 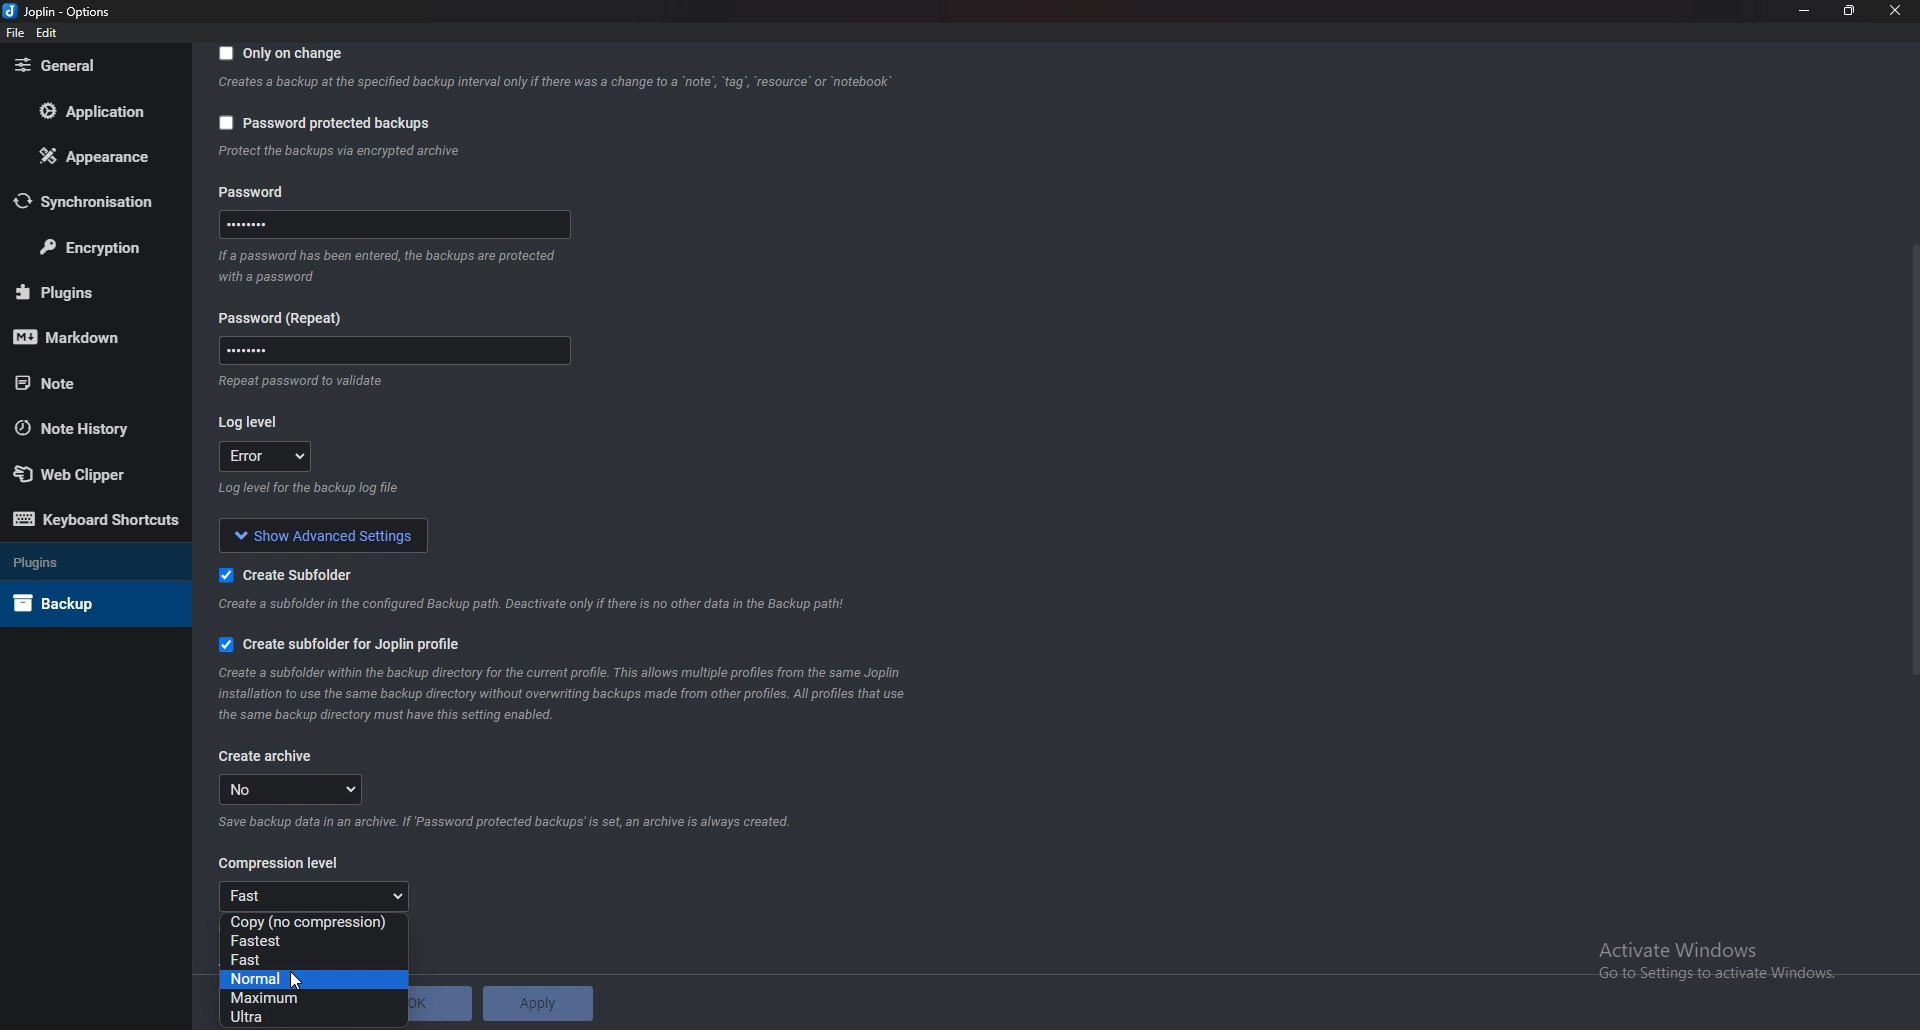 I want to click on create sub folder, so click(x=279, y=575).